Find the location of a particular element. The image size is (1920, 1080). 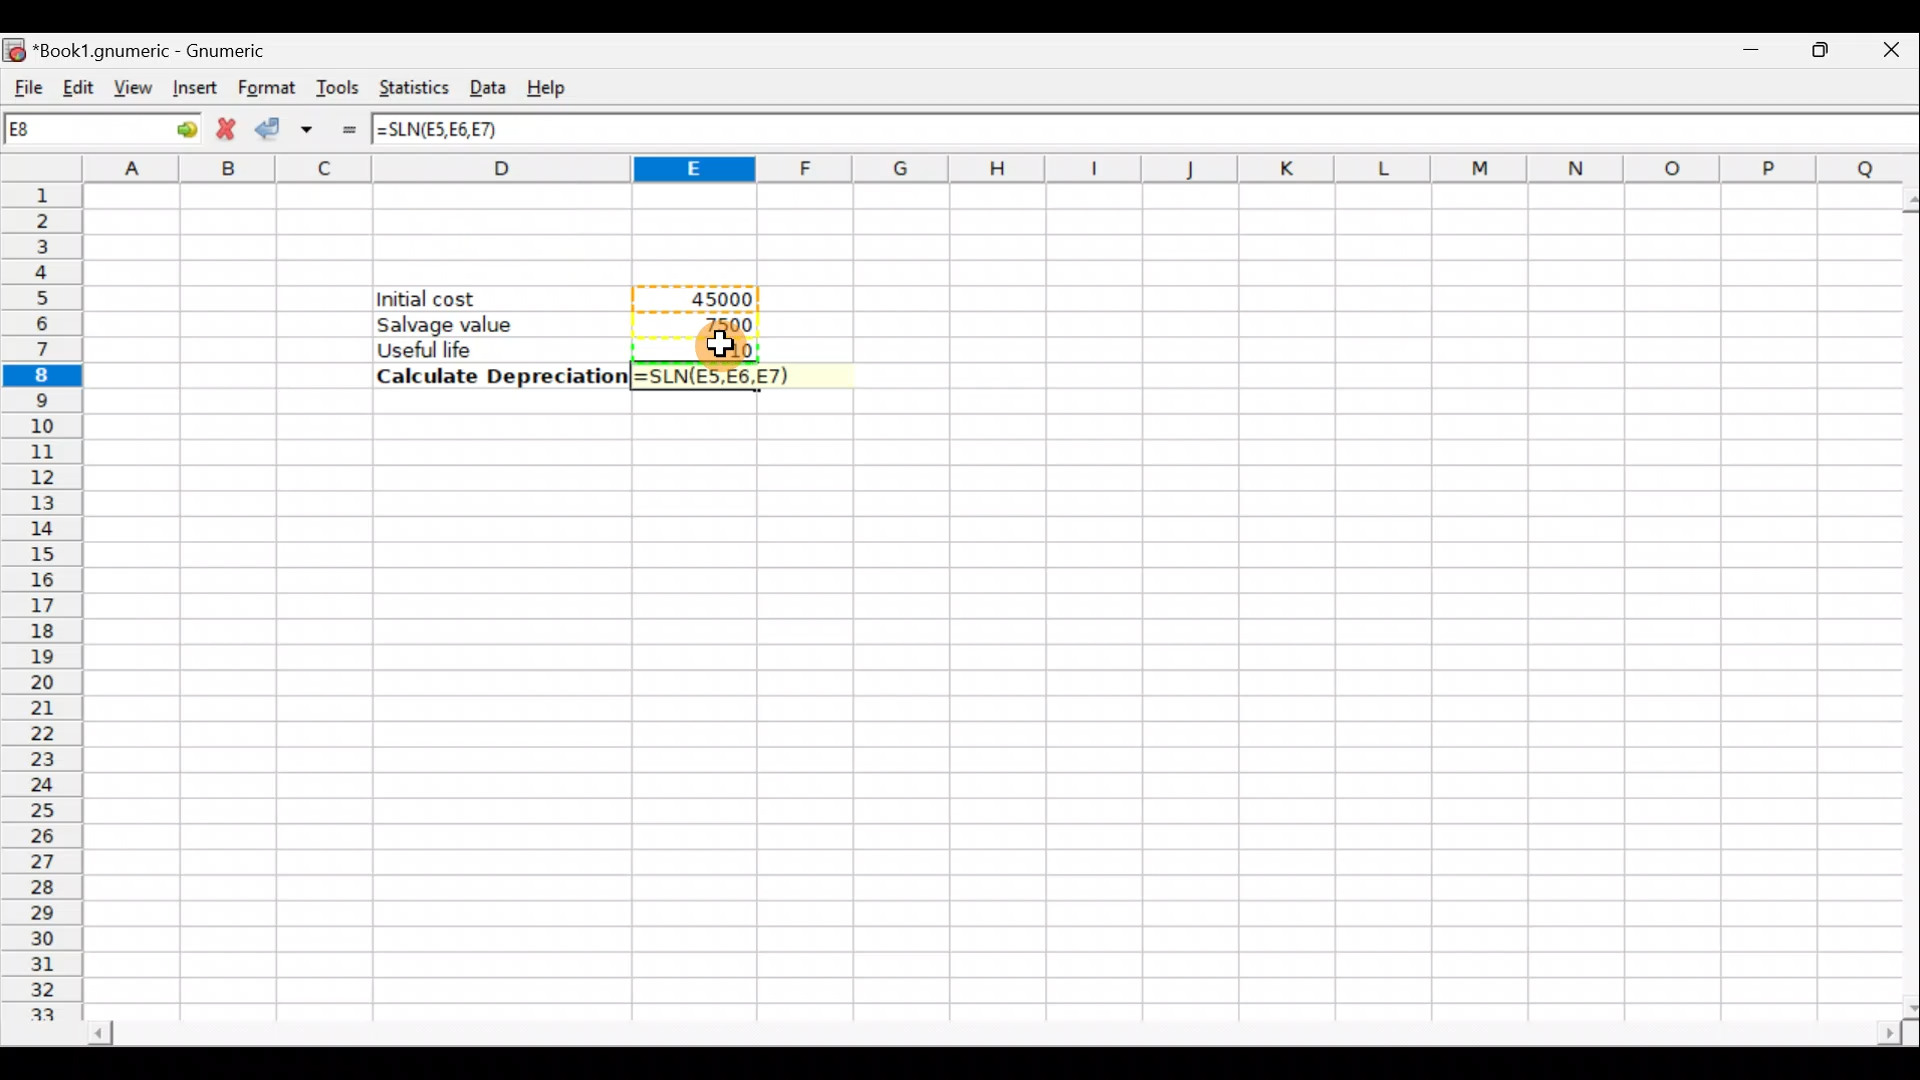

Calculate Depreciation is located at coordinates (496, 376).